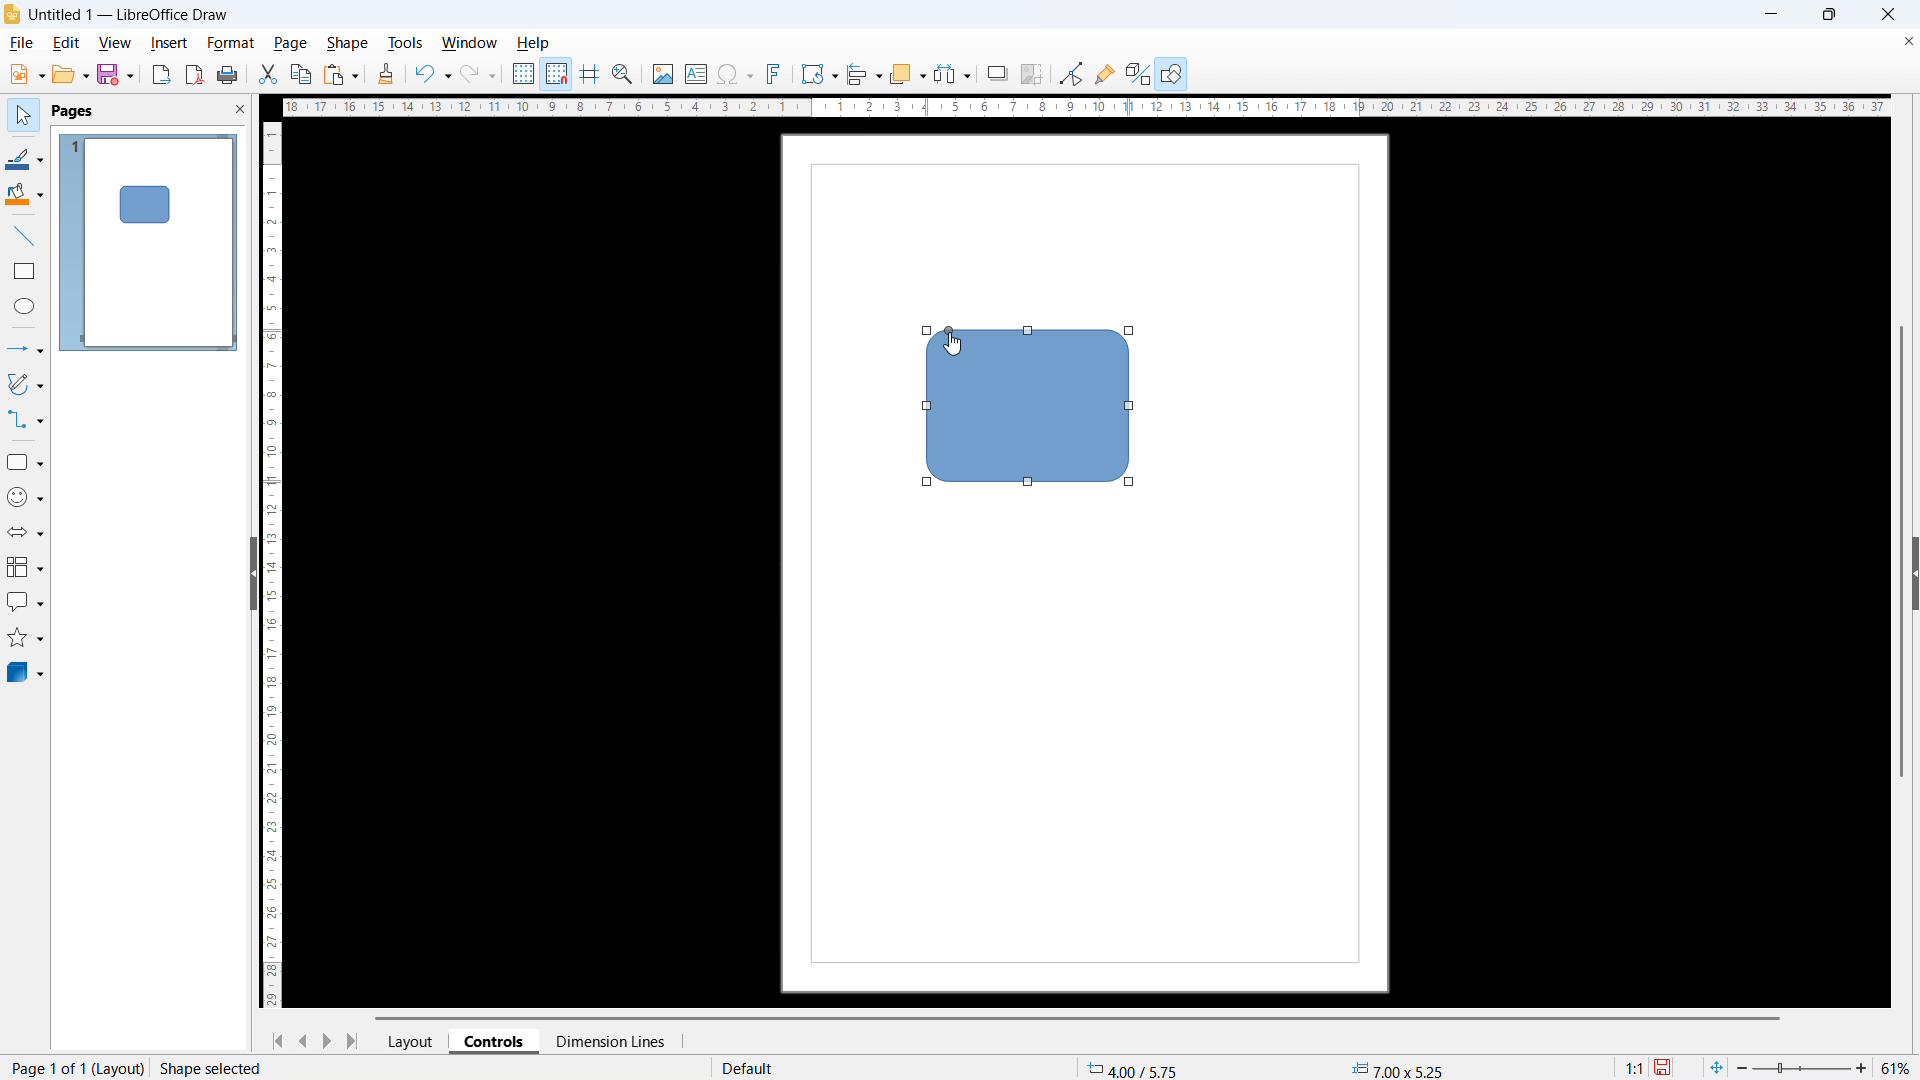  What do you see at coordinates (132, 16) in the screenshot?
I see `Untitled 1 - LibreOffice Draw` at bounding box center [132, 16].